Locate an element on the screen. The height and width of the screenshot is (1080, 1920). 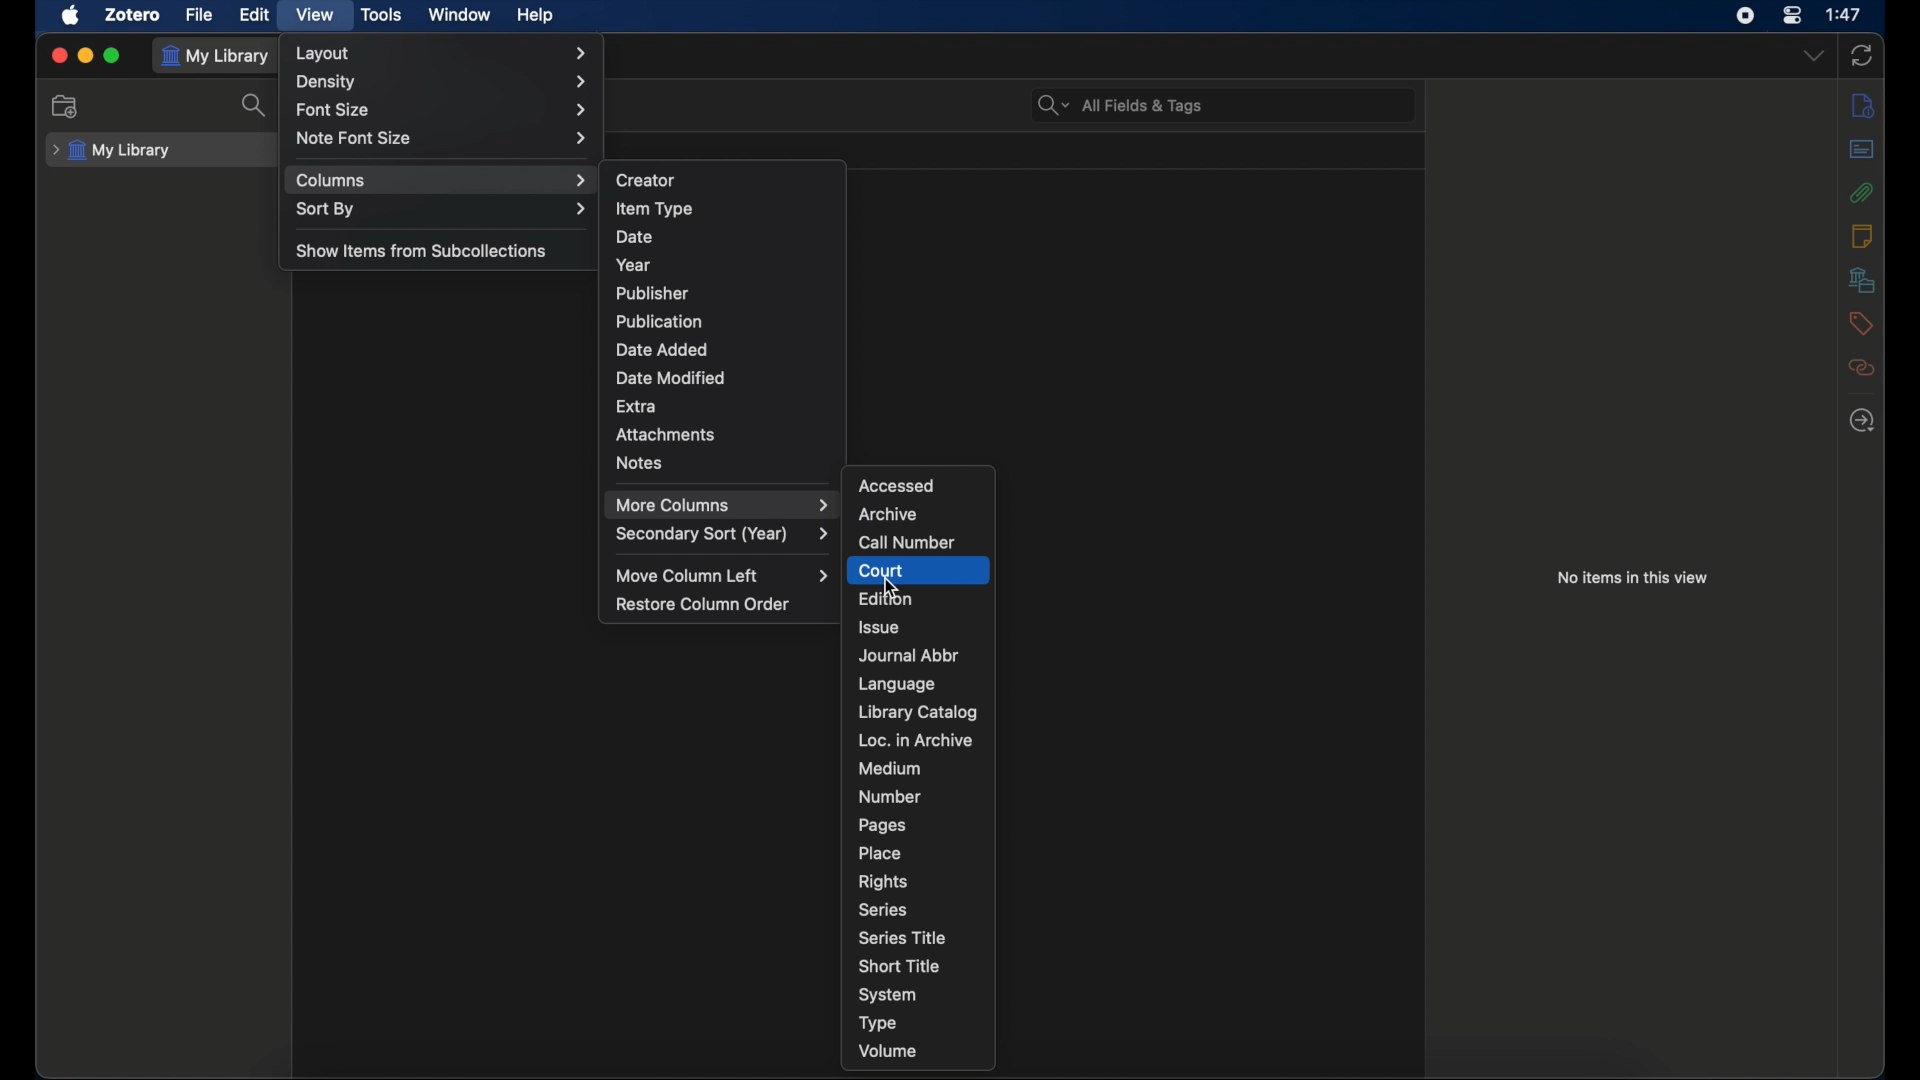
notes is located at coordinates (640, 463).